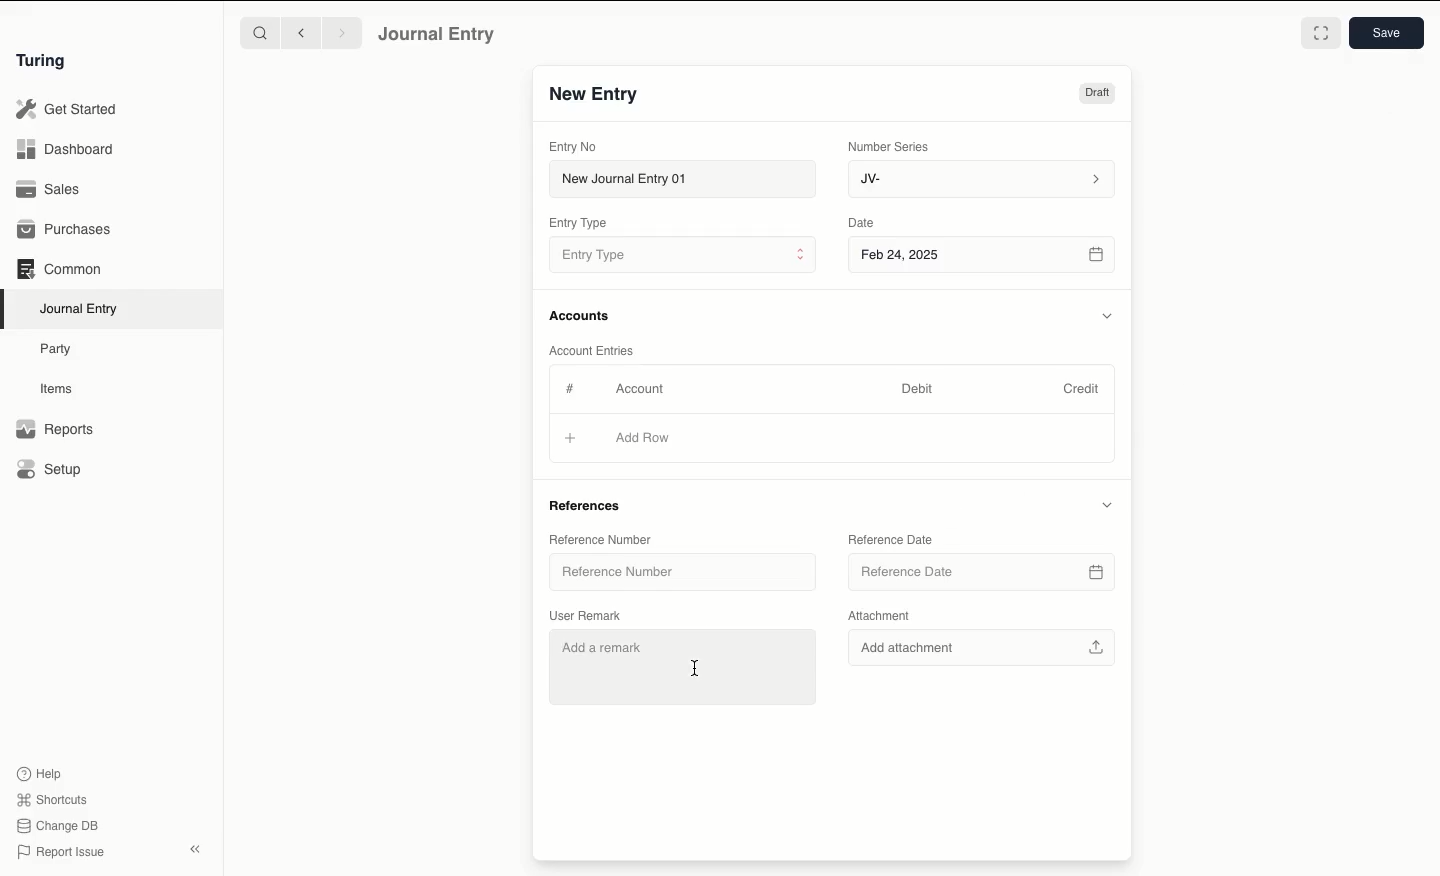 The height and width of the screenshot is (876, 1440). Describe the element at coordinates (40, 774) in the screenshot. I see `Help` at that location.